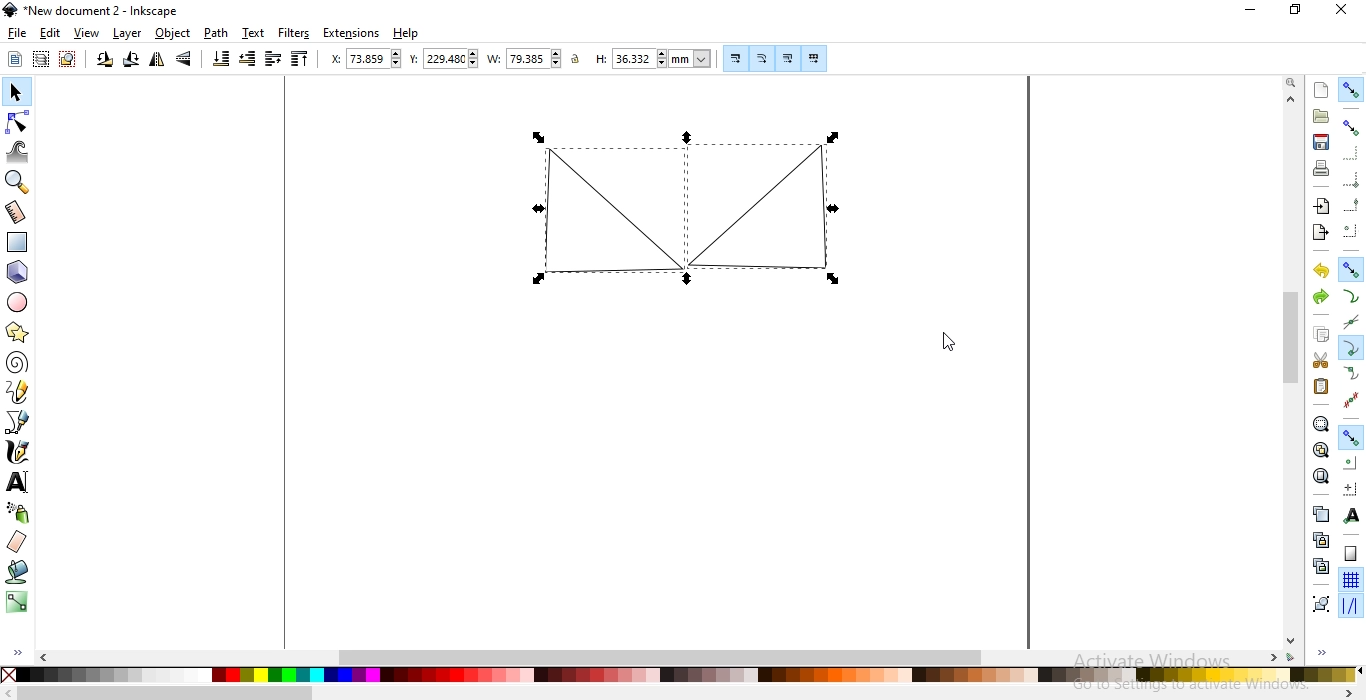 The width and height of the screenshot is (1366, 700). What do you see at coordinates (155, 60) in the screenshot?
I see `flip horizontally` at bounding box center [155, 60].